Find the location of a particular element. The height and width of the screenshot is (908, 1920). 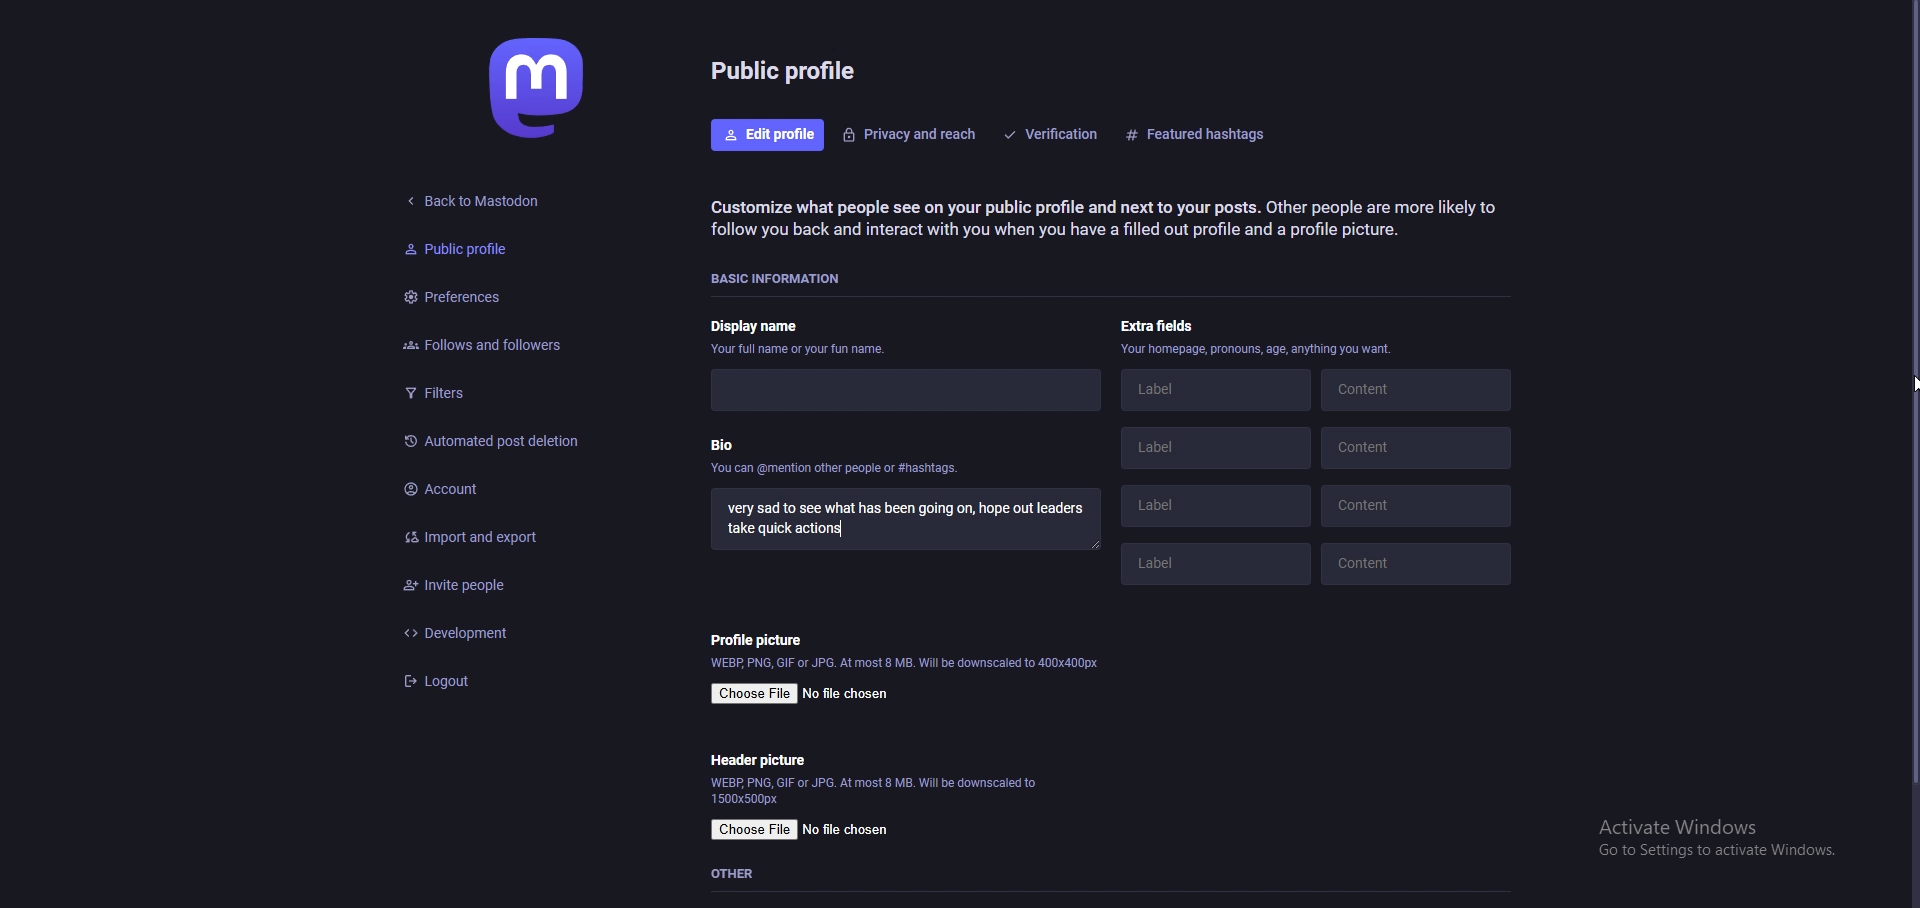

content is located at coordinates (1418, 505).